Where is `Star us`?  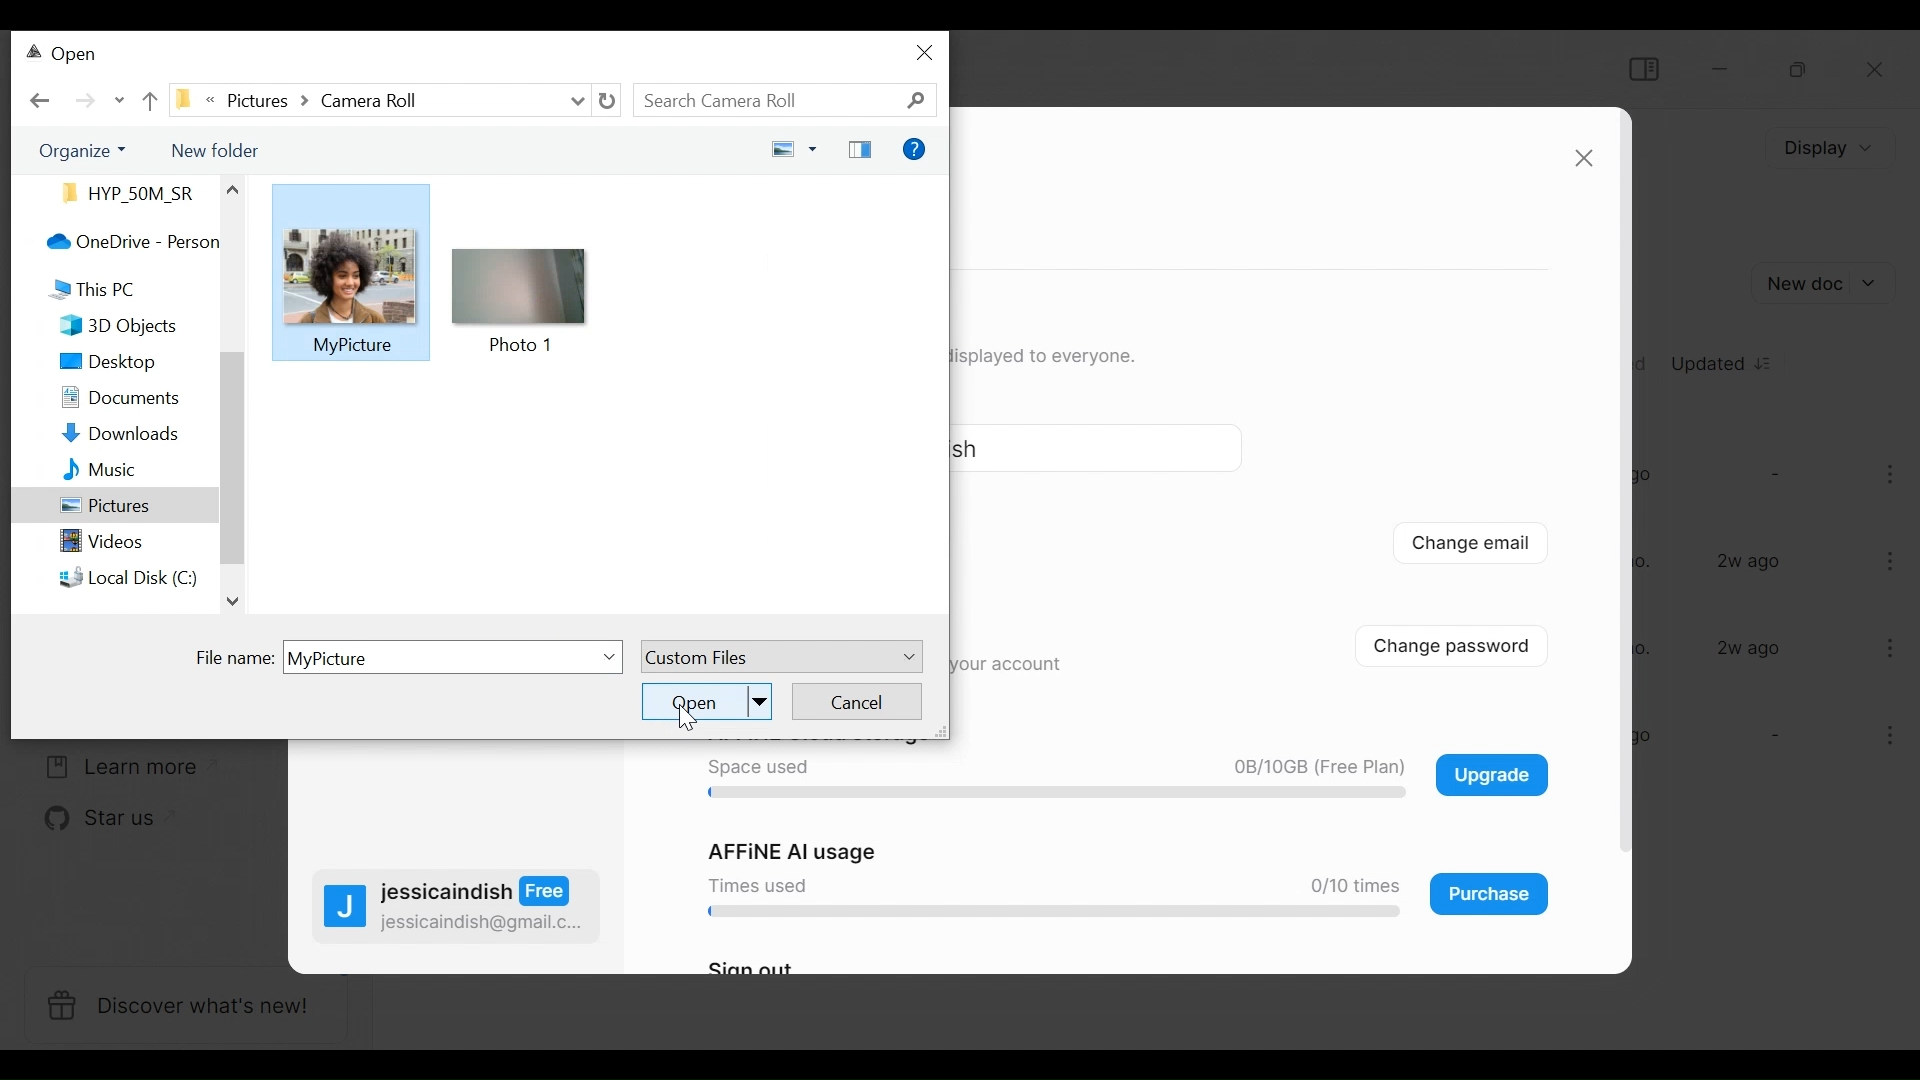
Star us is located at coordinates (88, 820).